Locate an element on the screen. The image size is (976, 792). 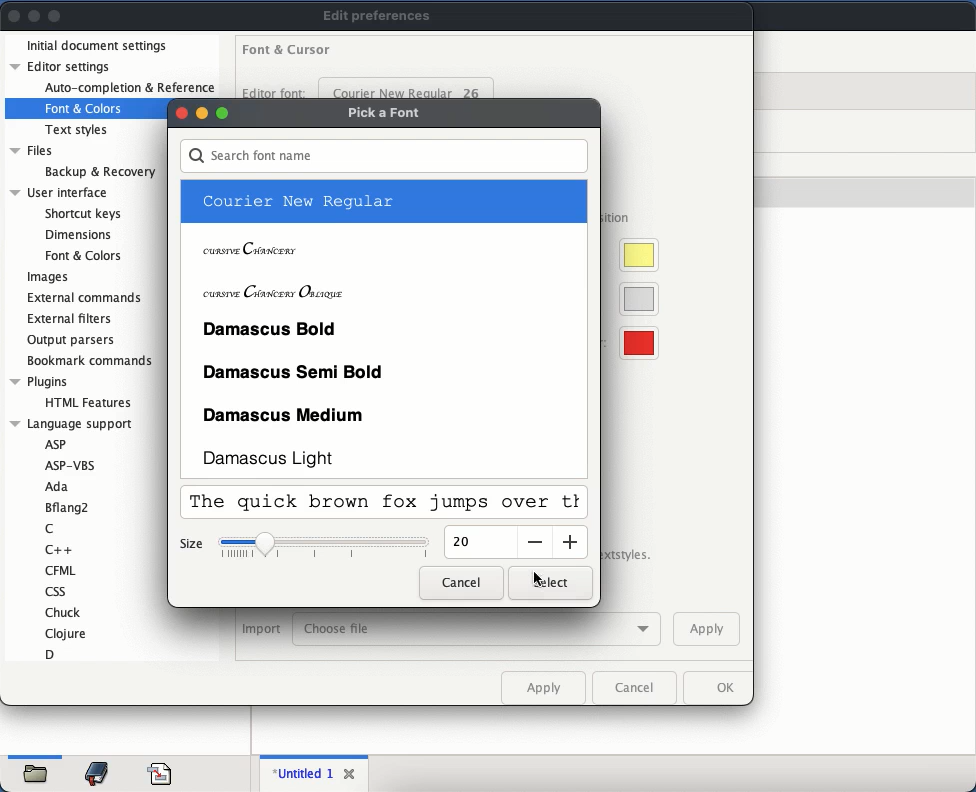
CFML is located at coordinates (60, 569).